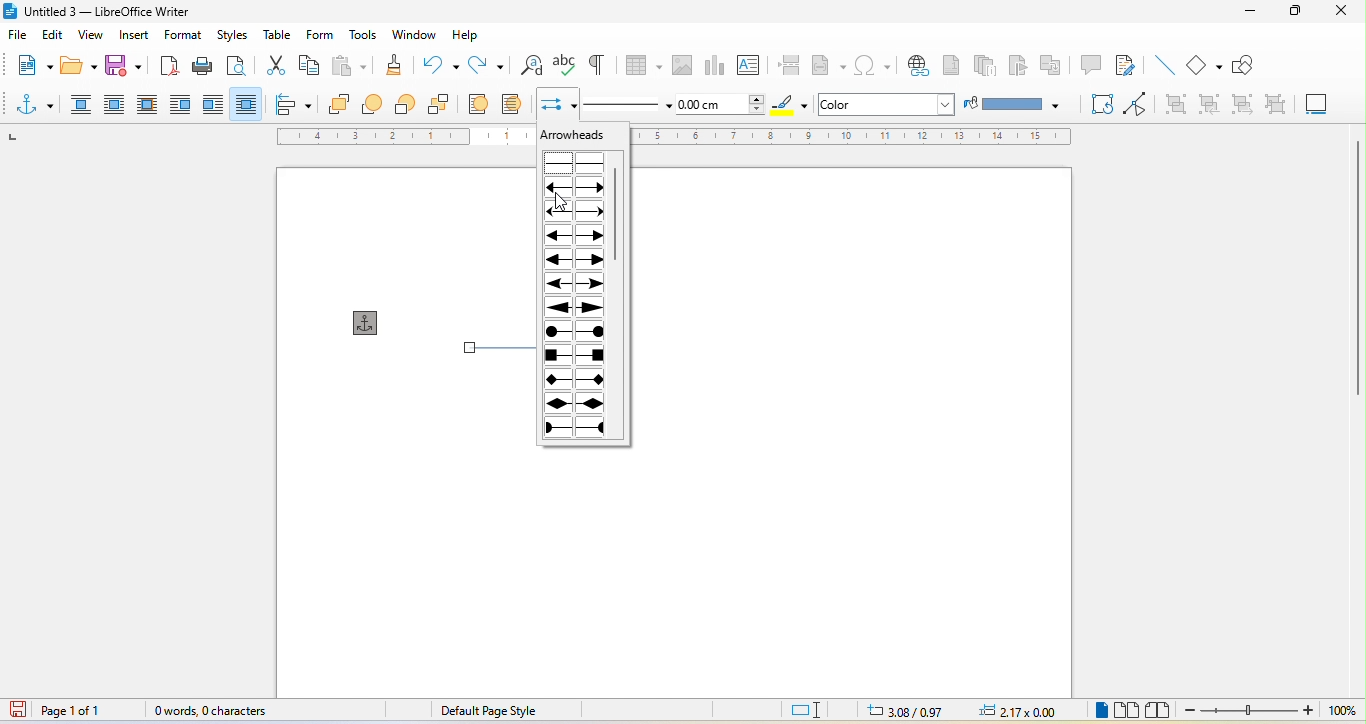 The image size is (1366, 724). I want to click on show draw function, so click(1247, 65).